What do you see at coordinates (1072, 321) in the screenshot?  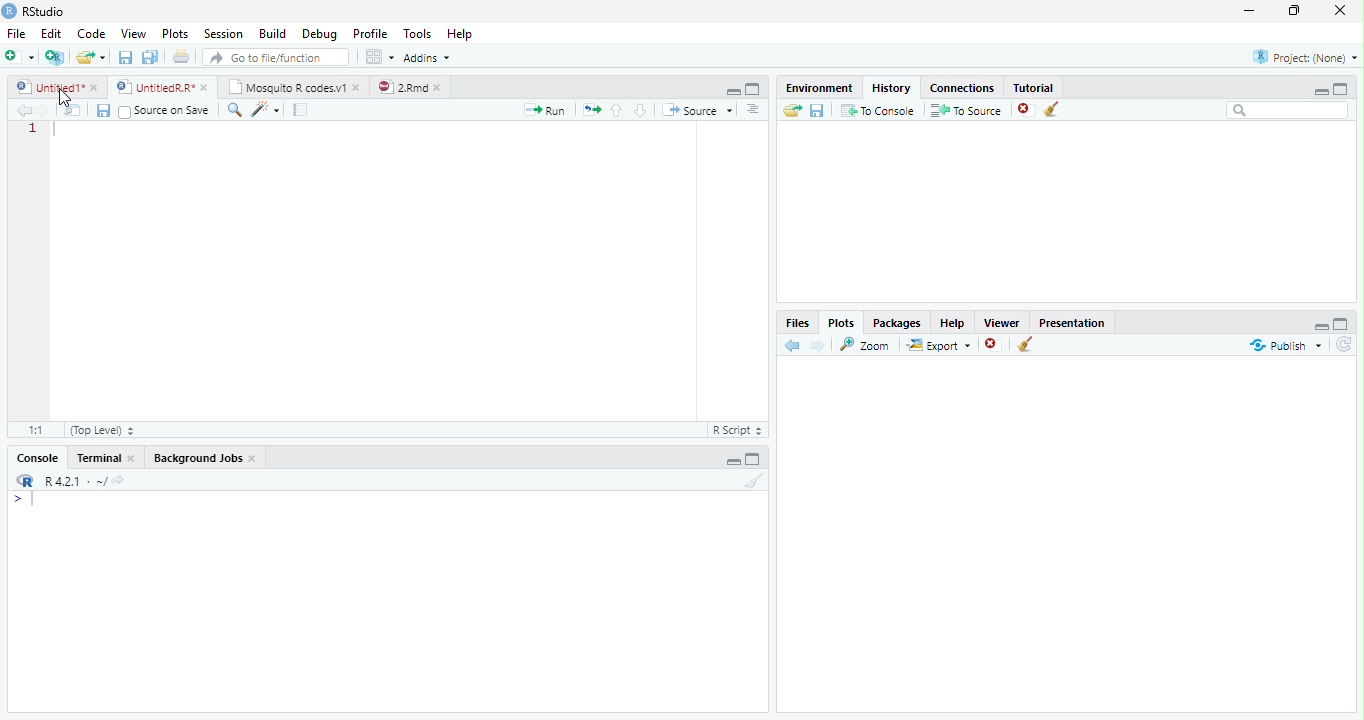 I see `Presentation` at bounding box center [1072, 321].